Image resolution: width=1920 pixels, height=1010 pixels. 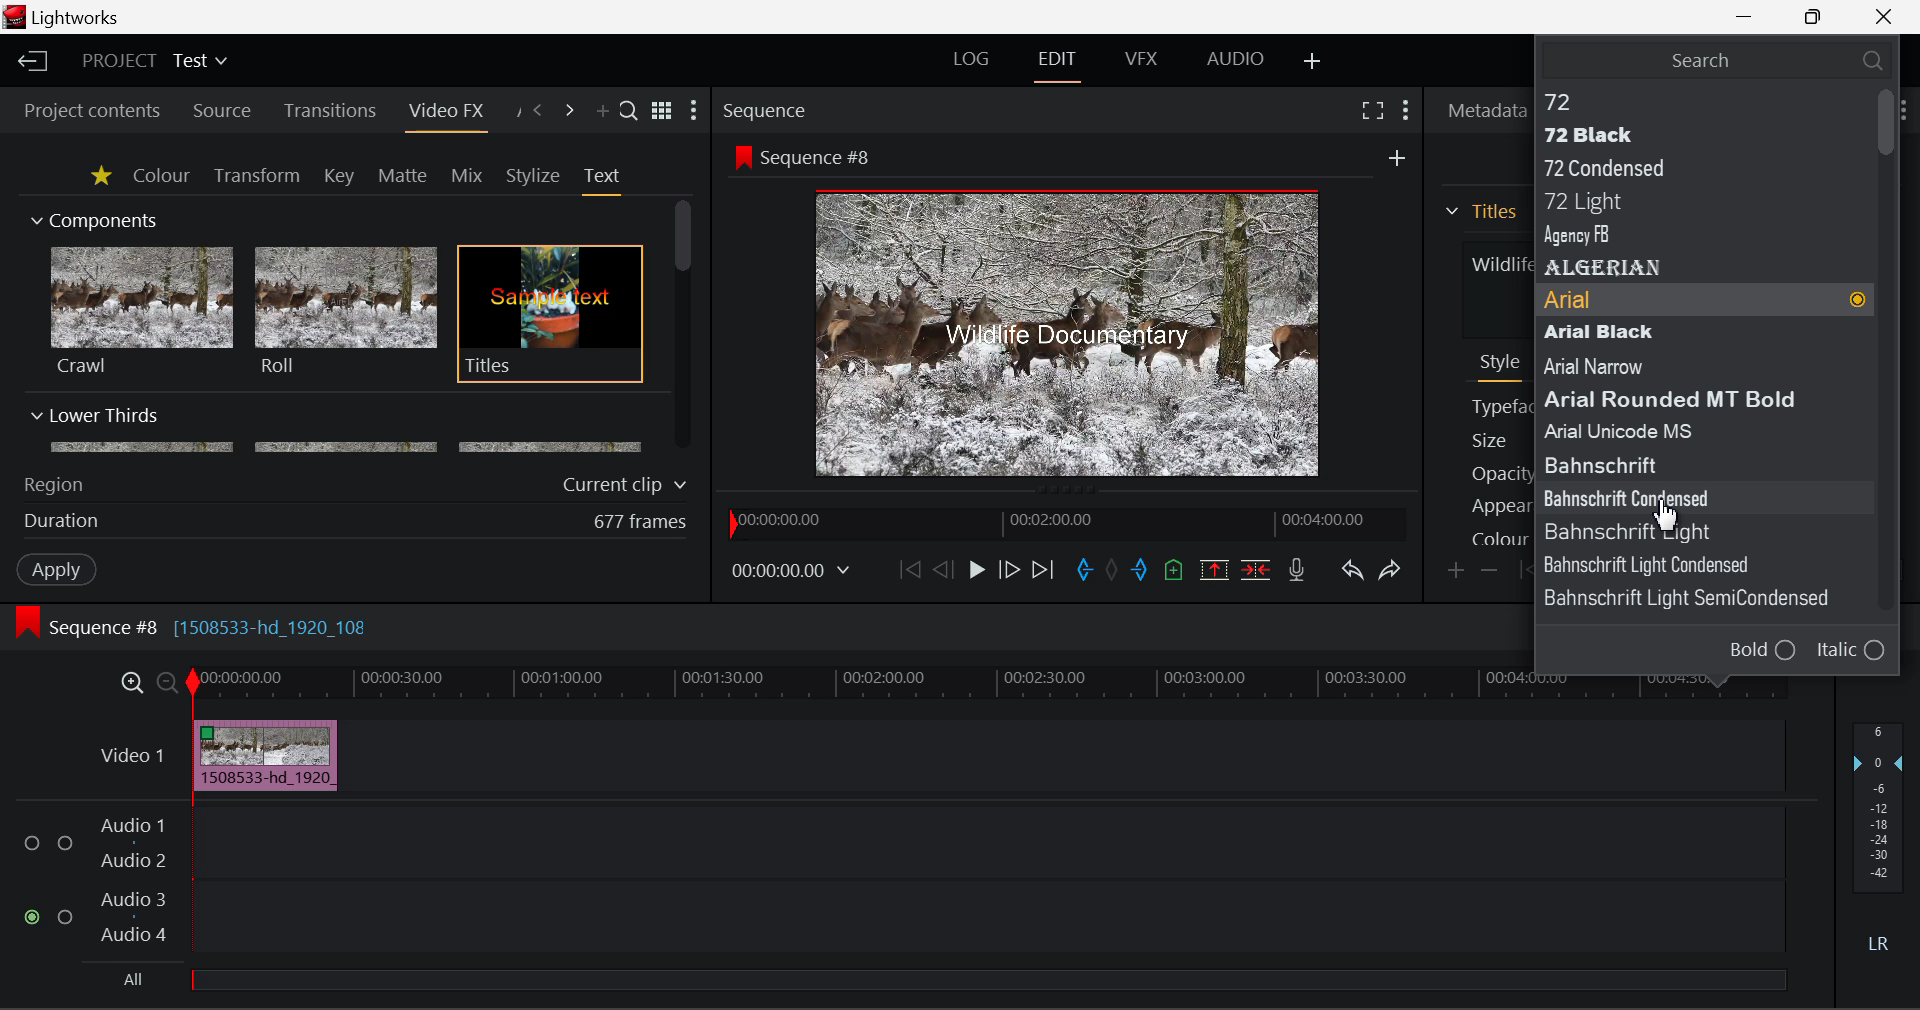 What do you see at coordinates (1852, 651) in the screenshot?
I see `Italic` at bounding box center [1852, 651].